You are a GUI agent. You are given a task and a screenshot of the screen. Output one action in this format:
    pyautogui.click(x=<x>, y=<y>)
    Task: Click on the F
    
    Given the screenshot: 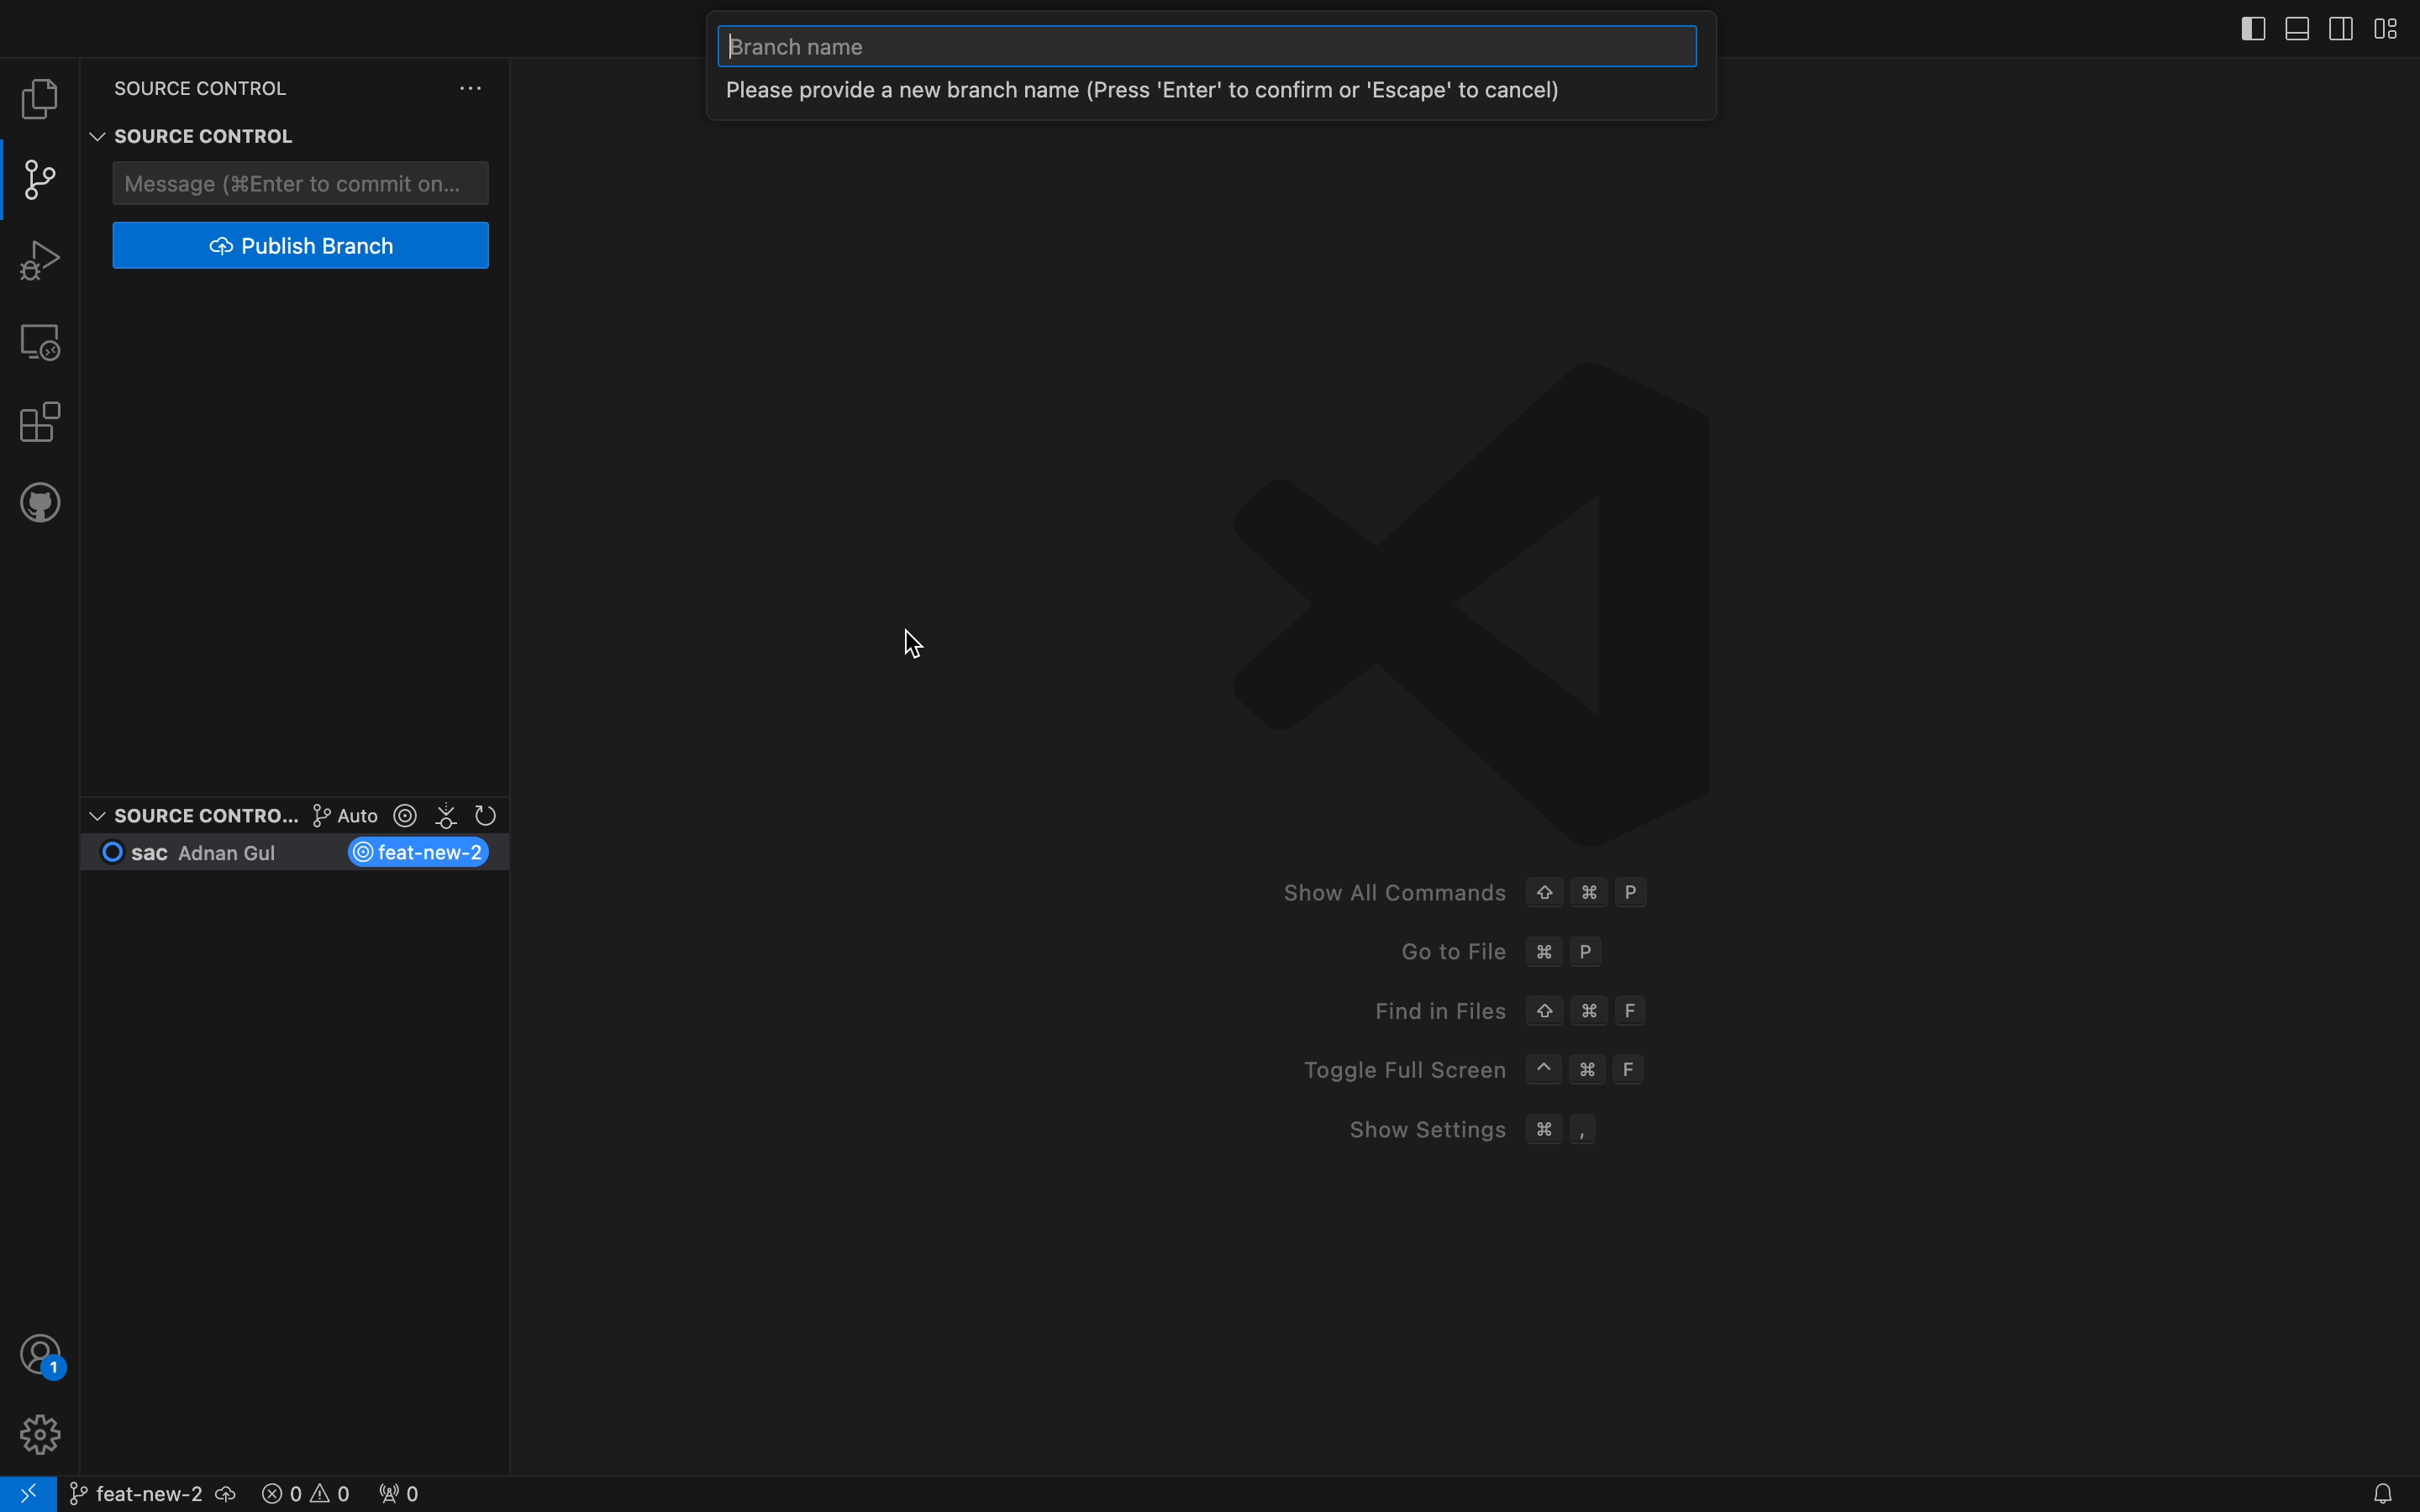 What is the action you would take?
    pyautogui.click(x=1636, y=1010)
    